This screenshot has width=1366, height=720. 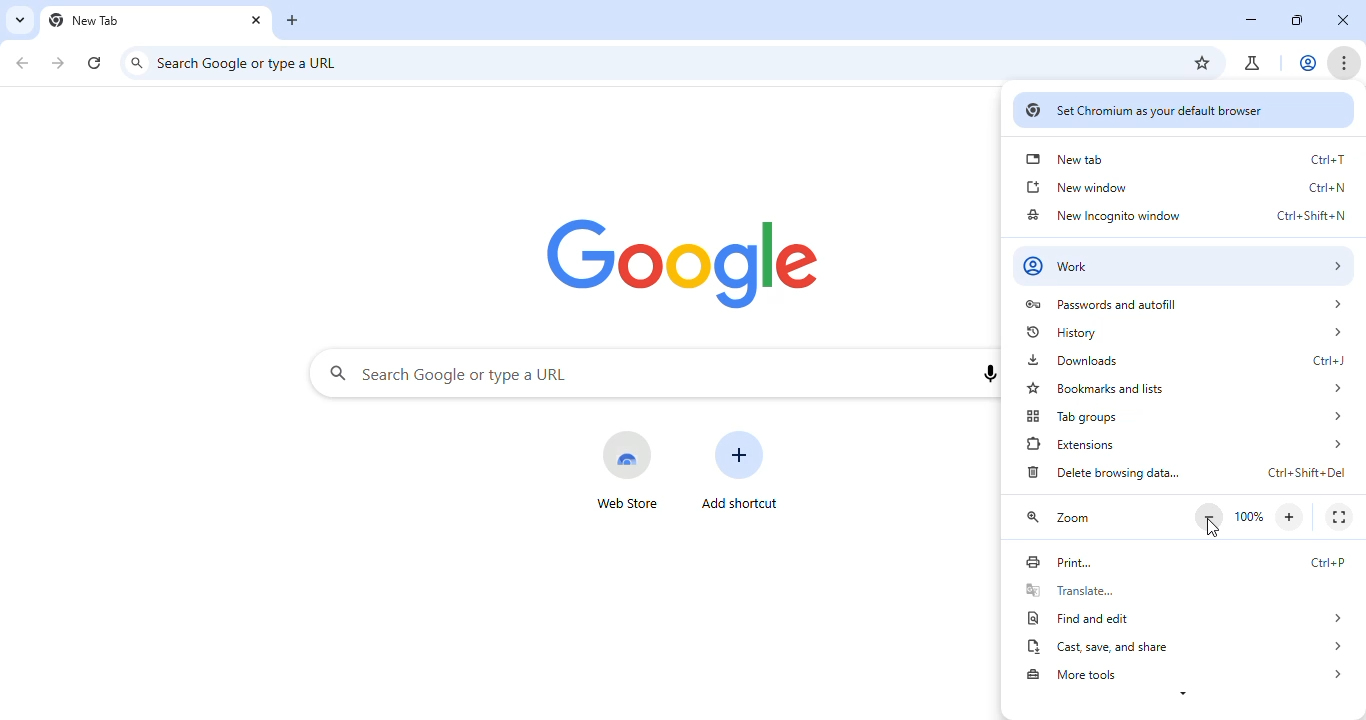 What do you see at coordinates (1182, 358) in the screenshot?
I see `downloads` at bounding box center [1182, 358].